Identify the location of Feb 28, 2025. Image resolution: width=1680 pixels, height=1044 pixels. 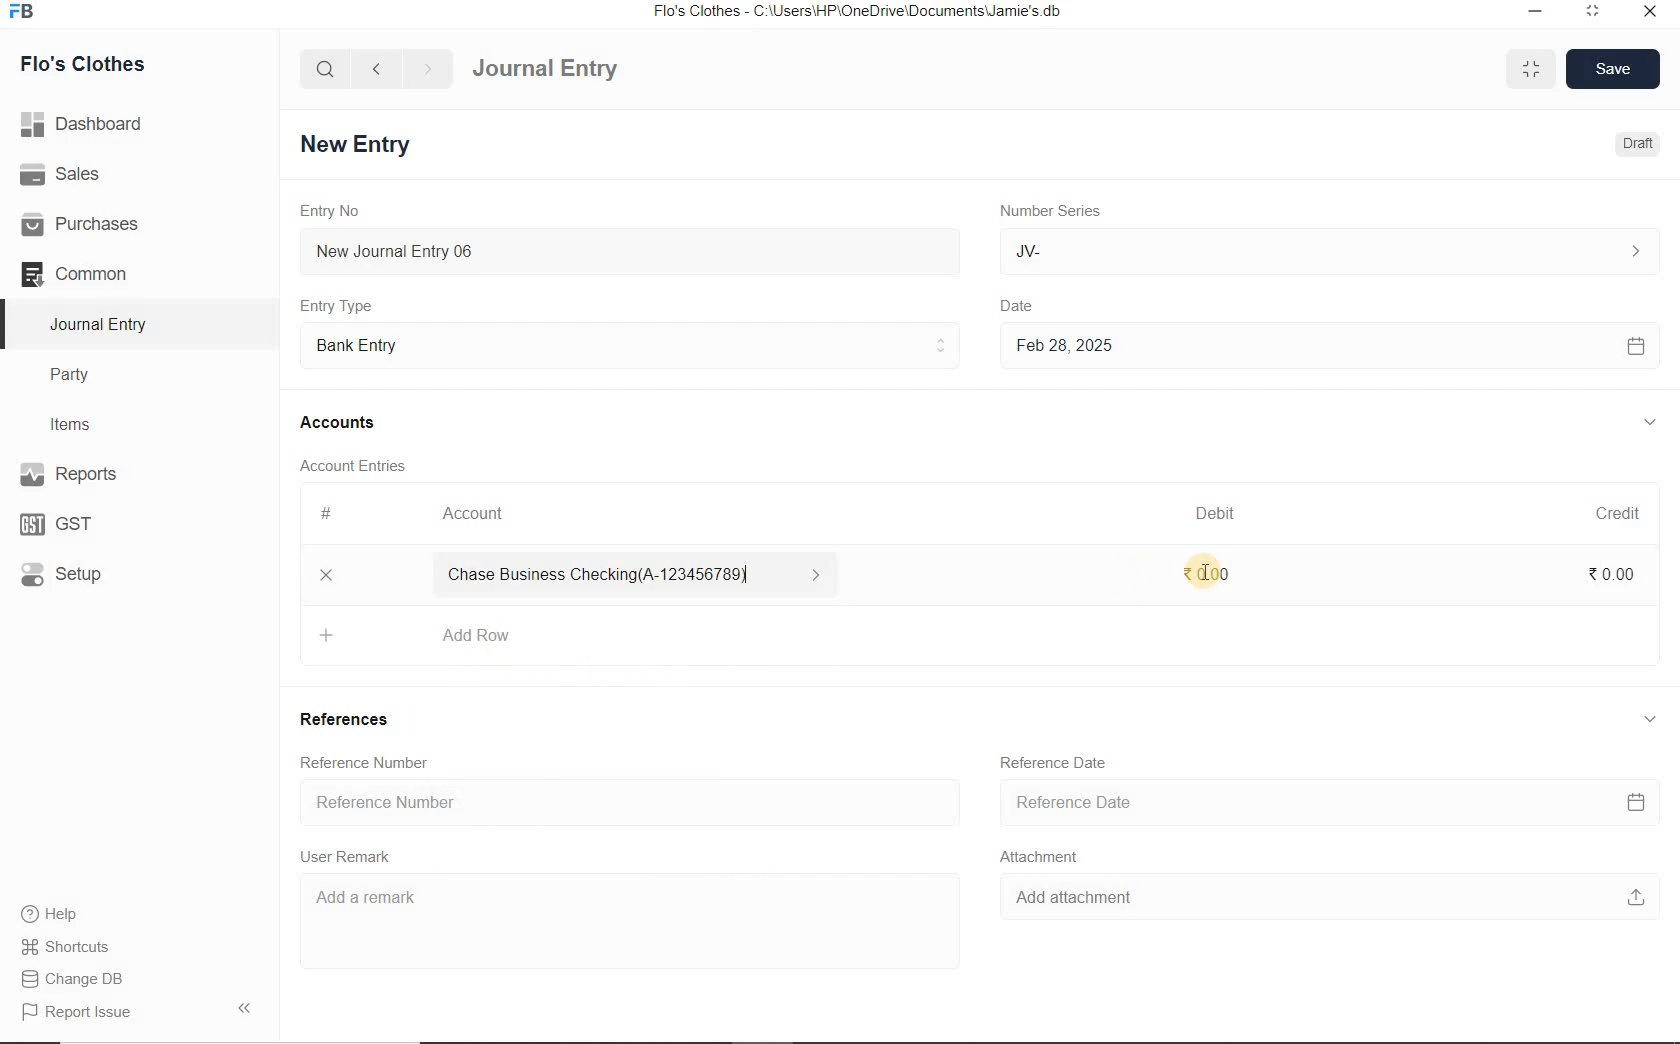
(1329, 345).